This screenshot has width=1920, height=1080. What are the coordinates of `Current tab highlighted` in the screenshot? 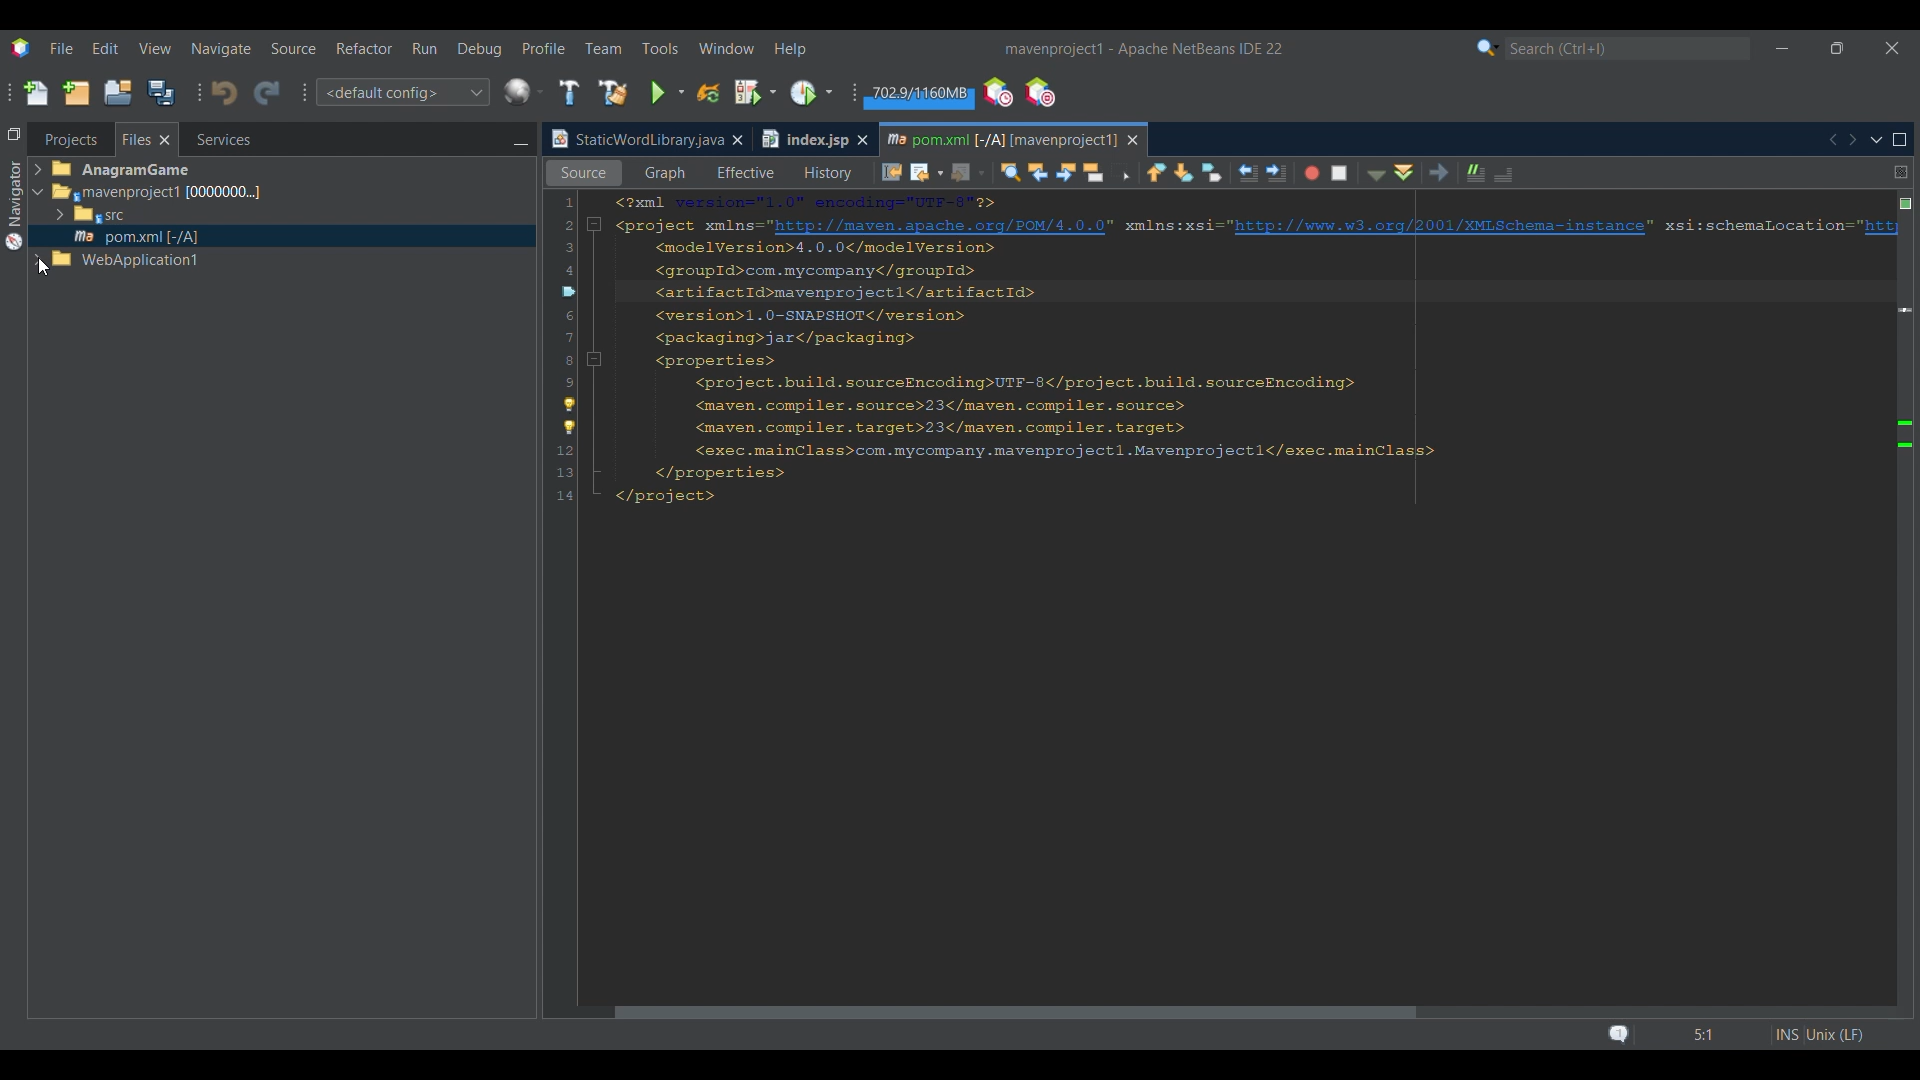 It's located at (999, 137).